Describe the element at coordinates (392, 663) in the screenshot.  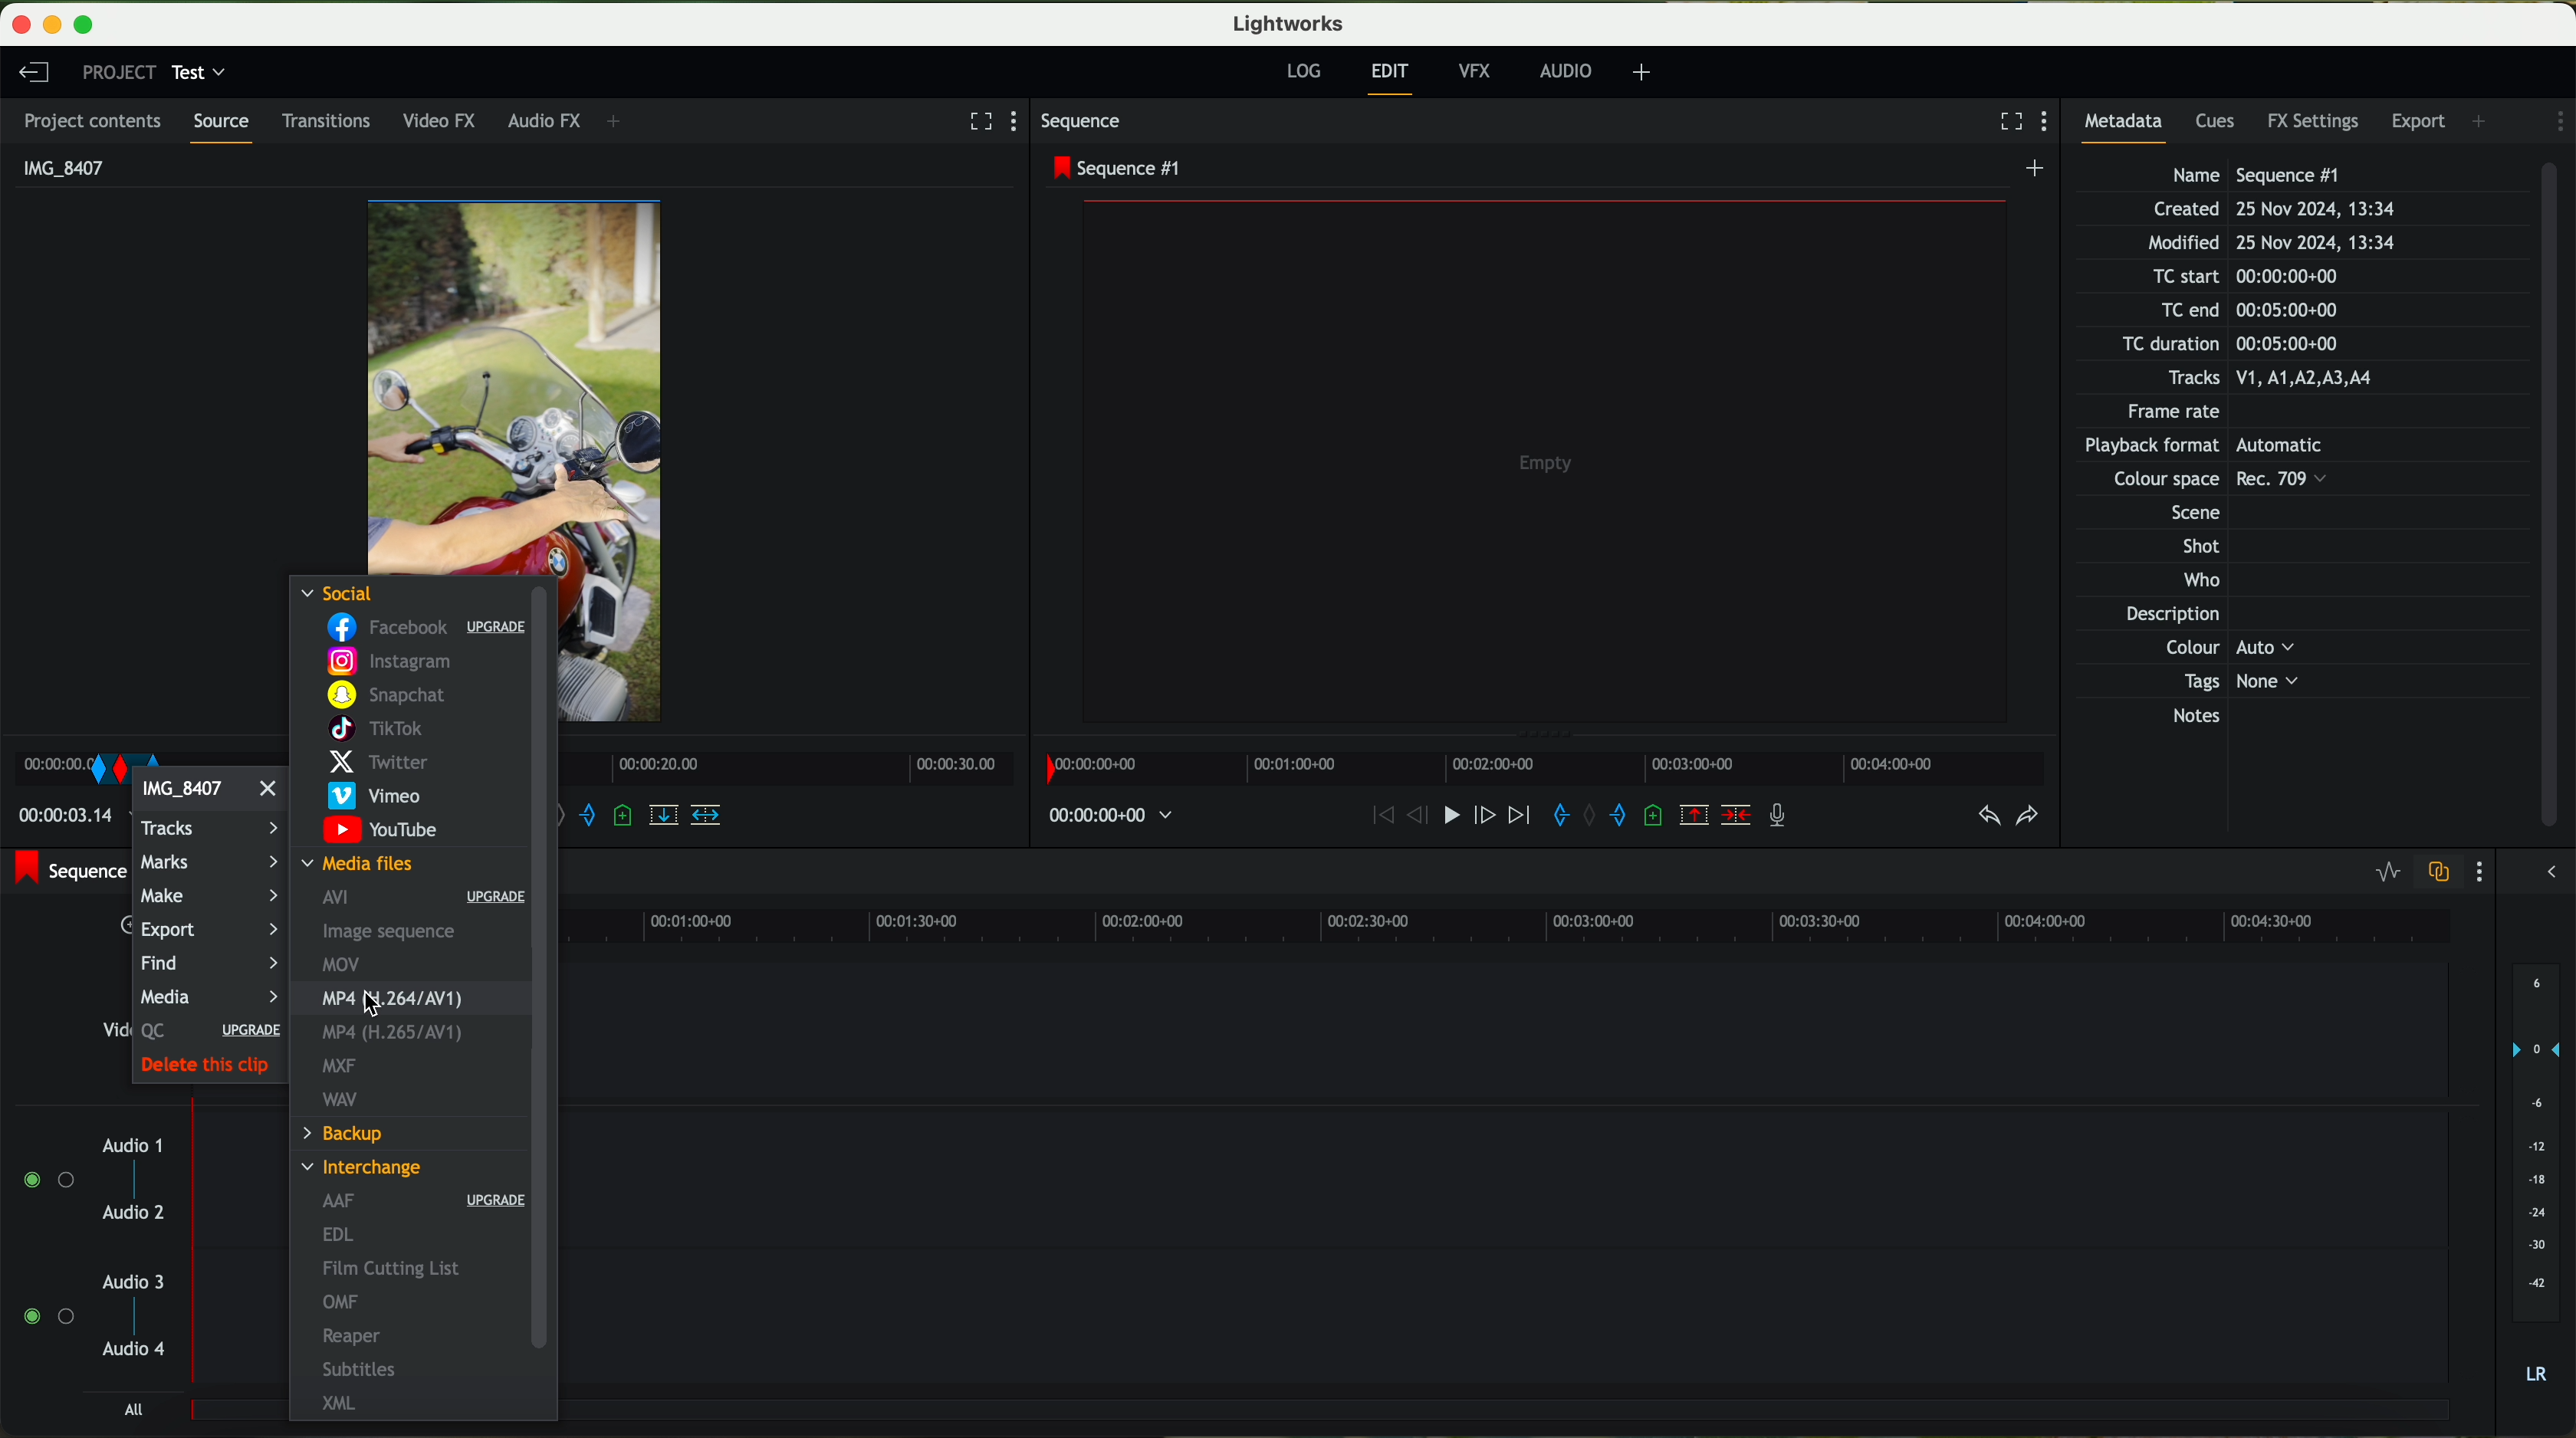
I see `Instagram` at that location.